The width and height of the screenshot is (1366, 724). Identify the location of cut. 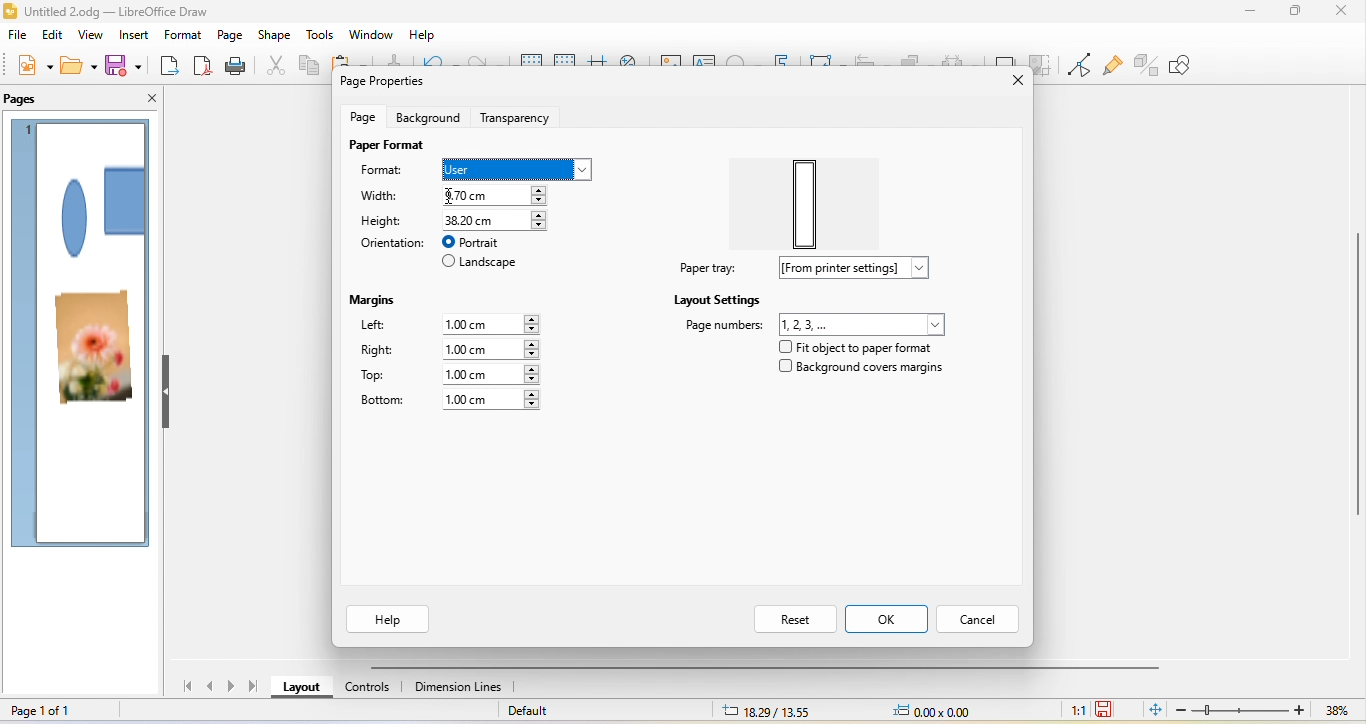
(279, 68).